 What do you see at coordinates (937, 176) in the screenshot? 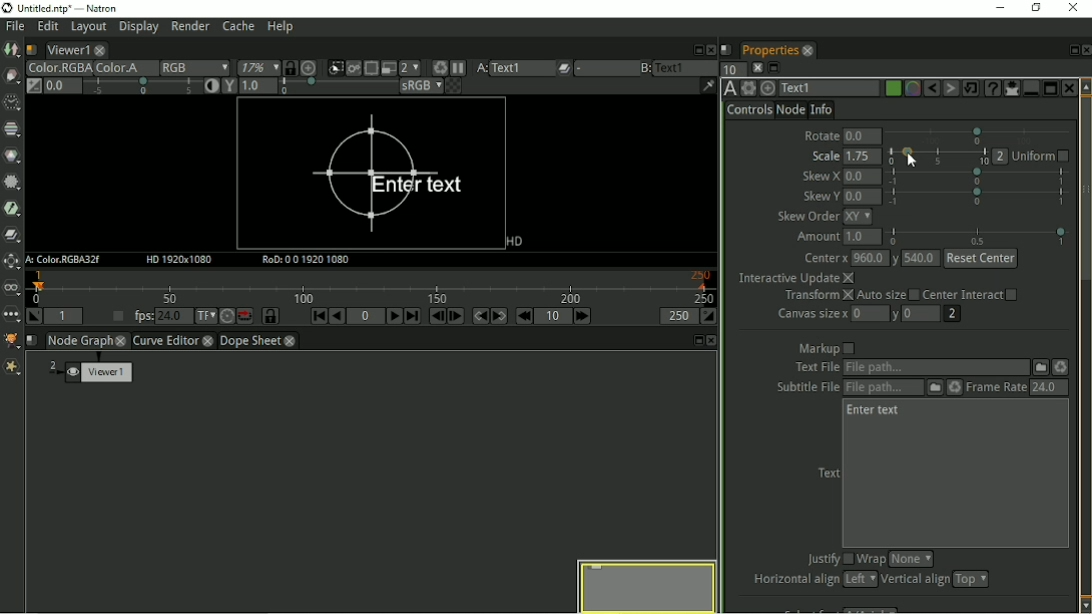
I see `Skew X` at bounding box center [937, 176].